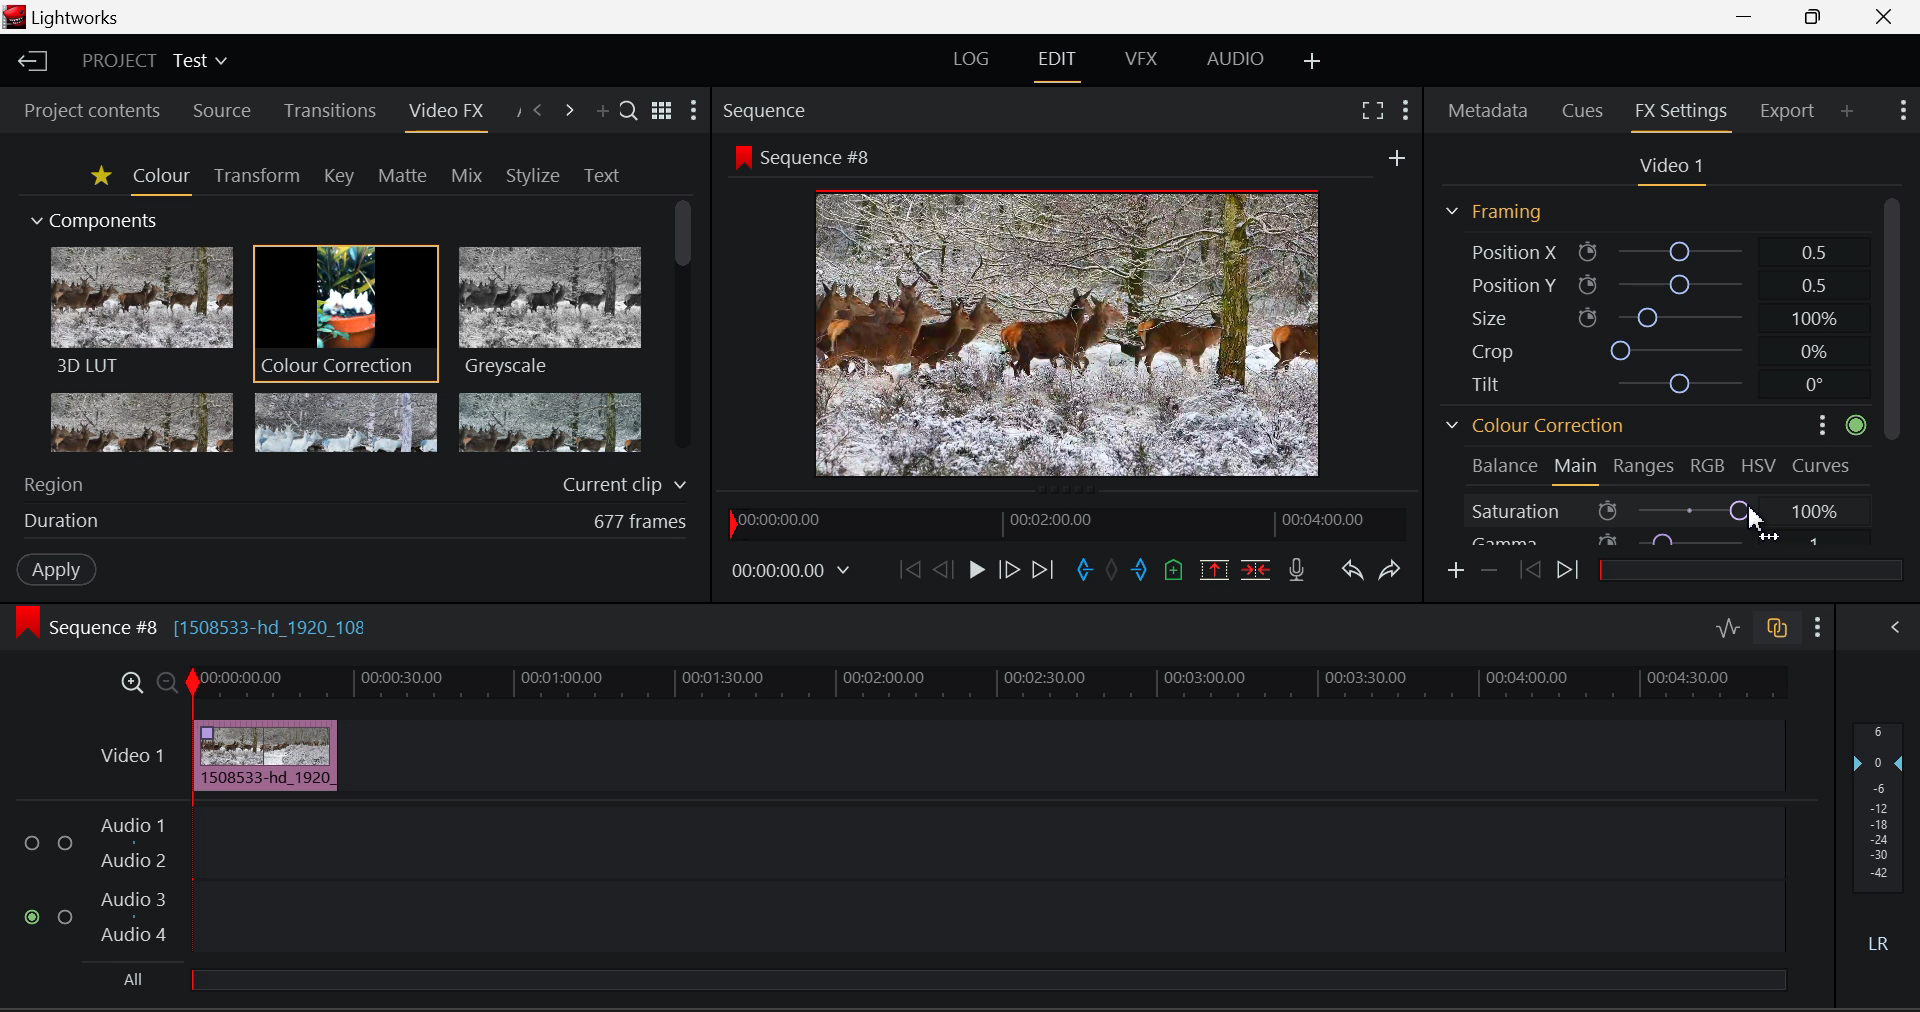 The width and height of the screenshot is (1920, 1012). Describe the element at coordinates (1042, 572) in the screenshot. I see `To End` at that location.